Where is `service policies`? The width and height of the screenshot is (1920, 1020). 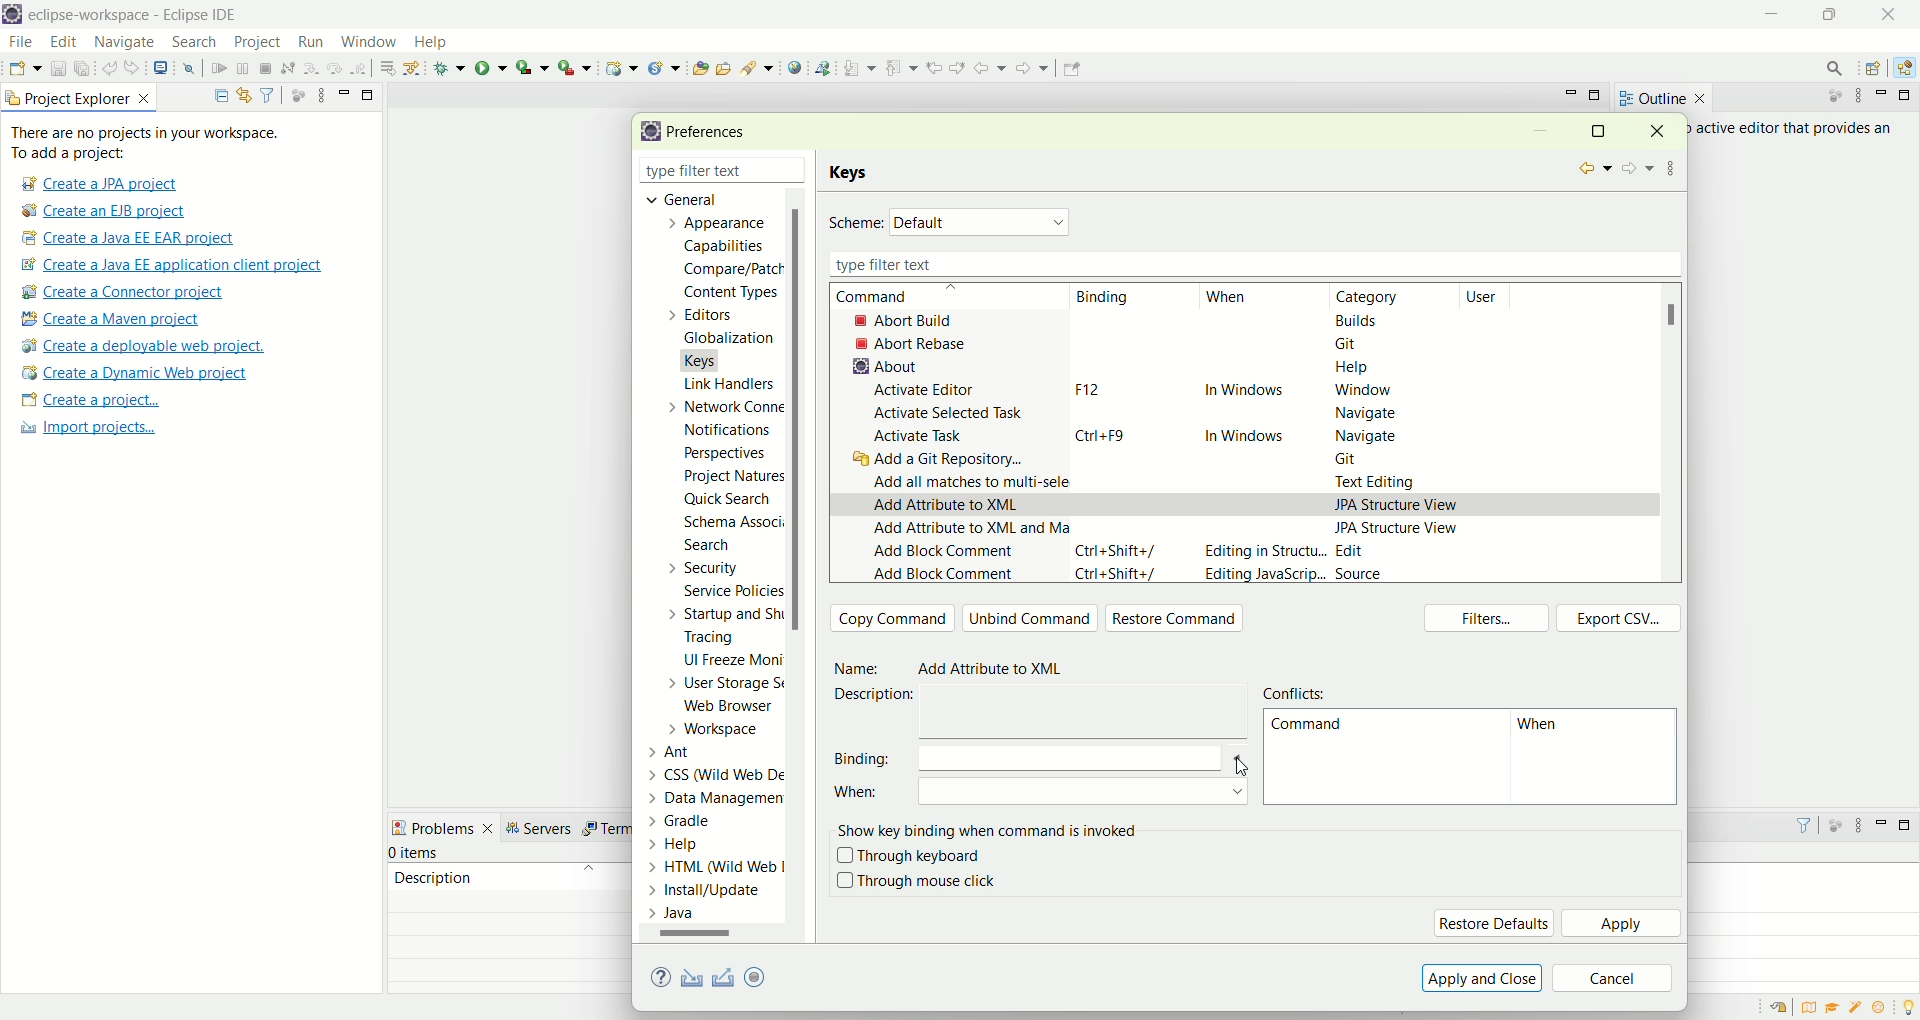
service policies is located at coordinates (731, 591).